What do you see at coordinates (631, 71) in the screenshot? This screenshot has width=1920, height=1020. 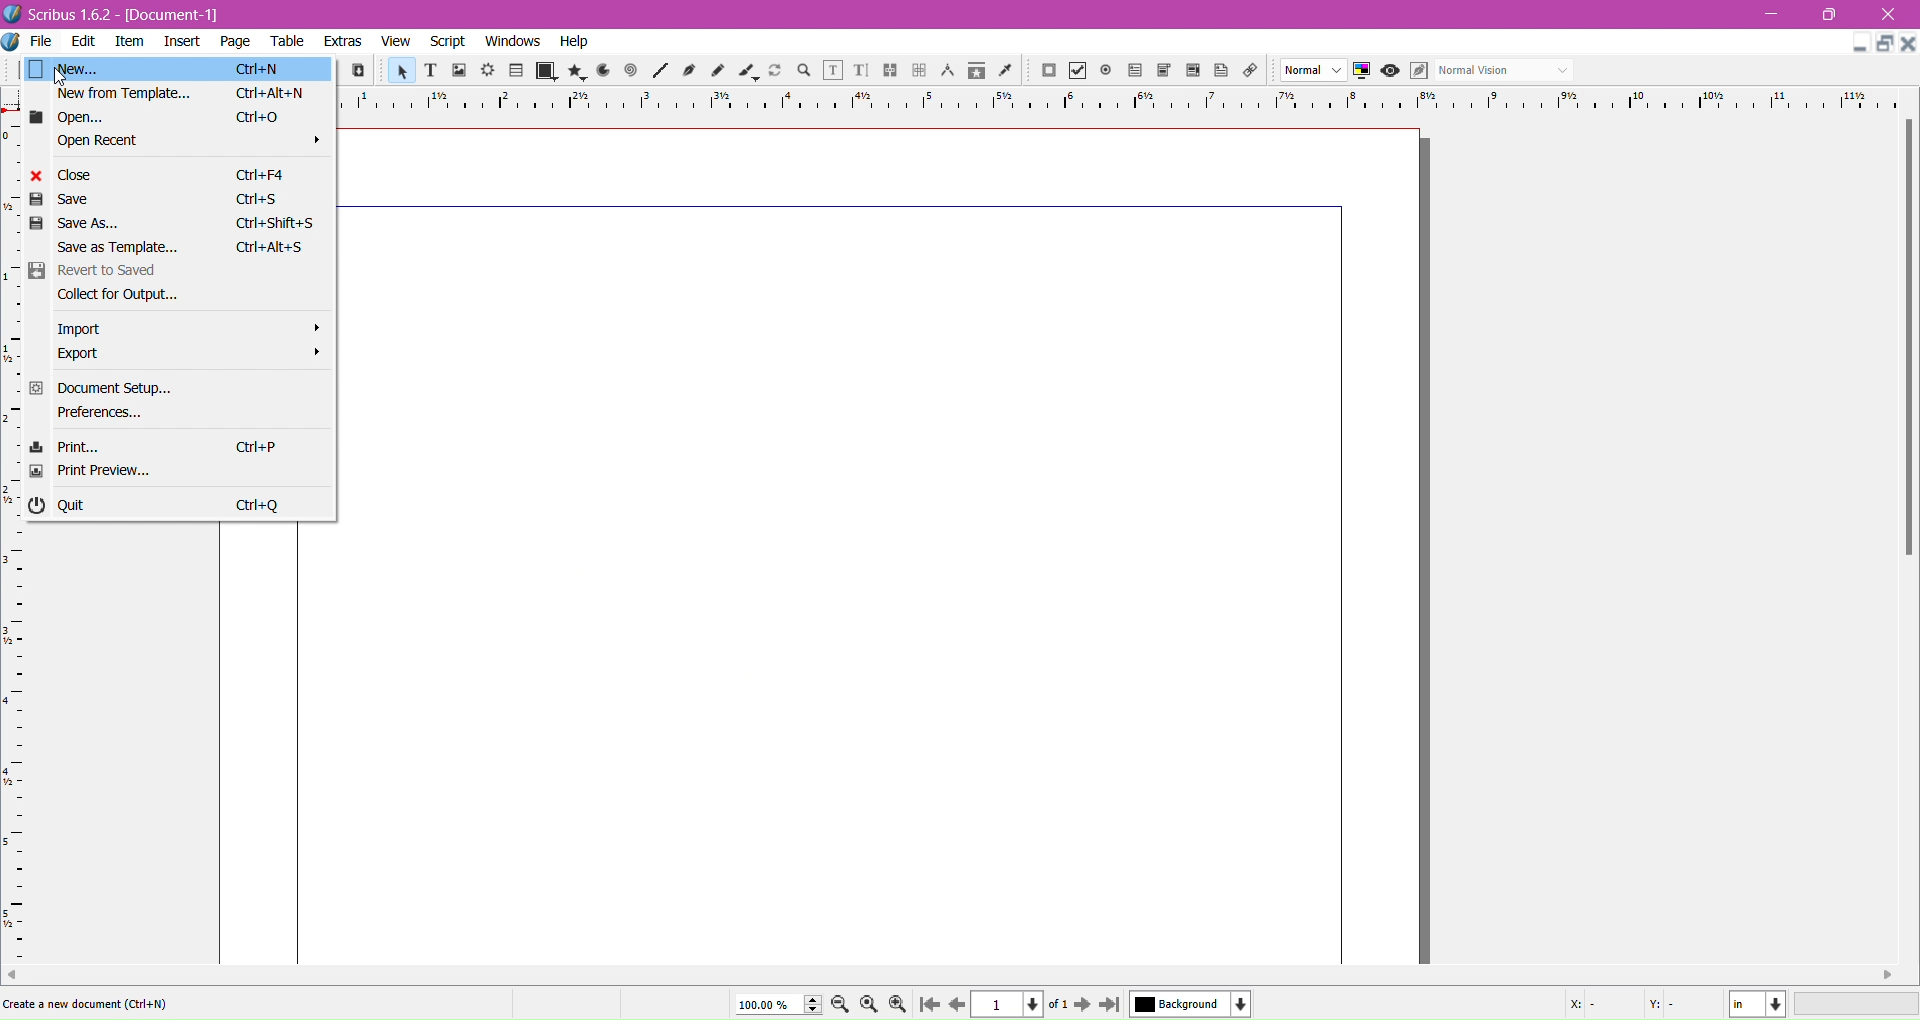 I see `icon` at bounding box center [631, 71].